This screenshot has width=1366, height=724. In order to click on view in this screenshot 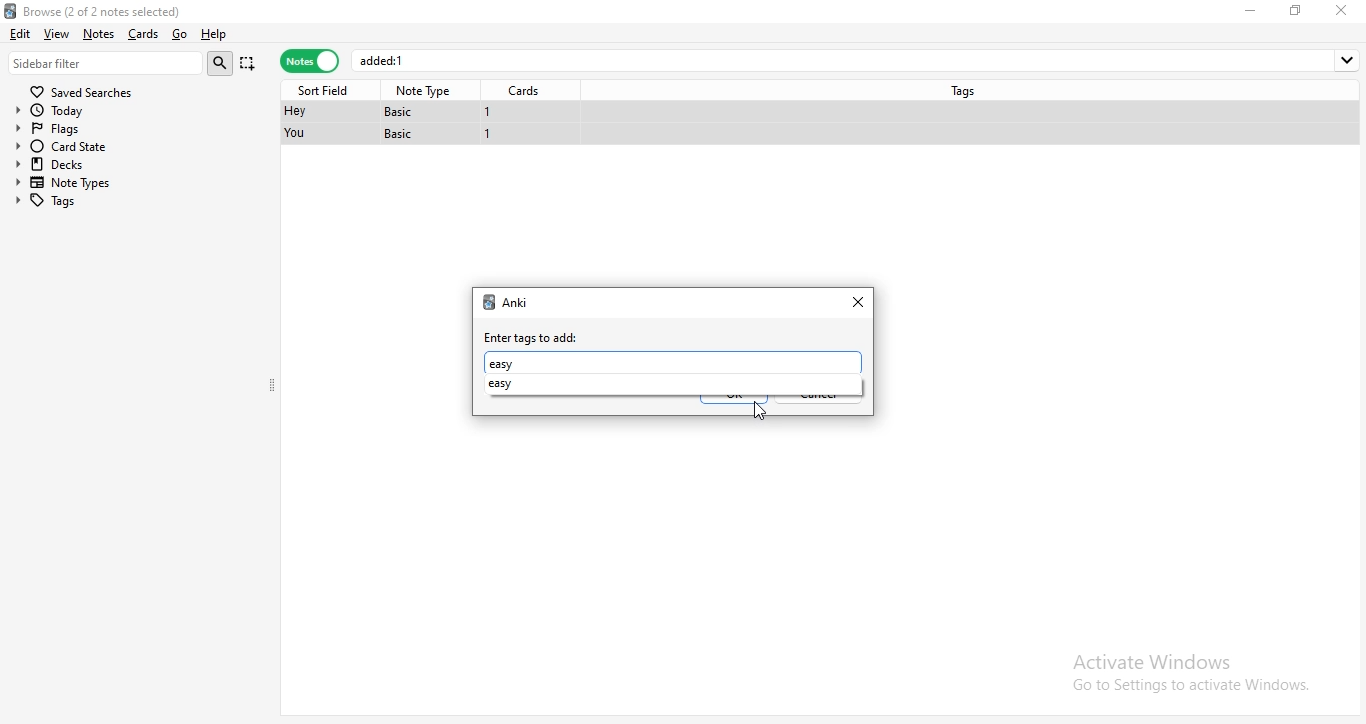, I will do `click(58, 33)`.